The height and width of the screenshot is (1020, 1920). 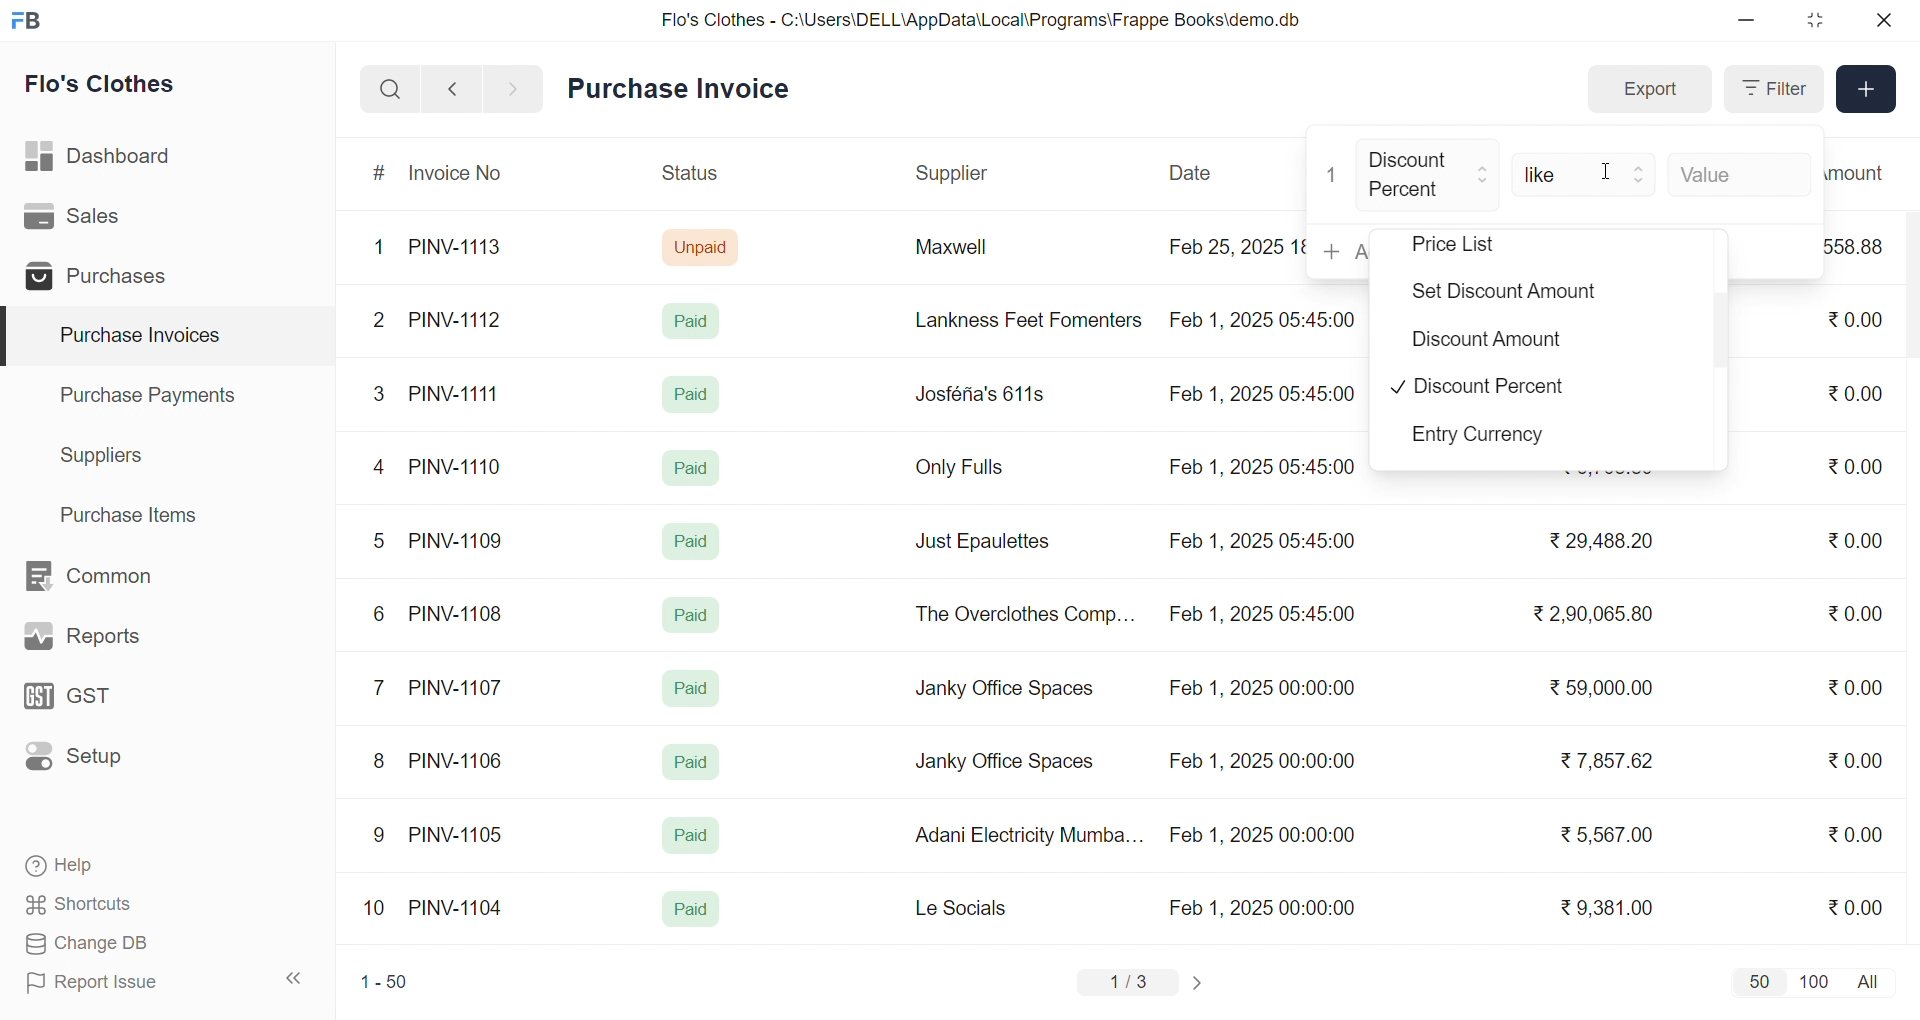 What do you see at coordinates (1333, 175) in the screenshot?
I see `1` at bounding box center [1333, 175].